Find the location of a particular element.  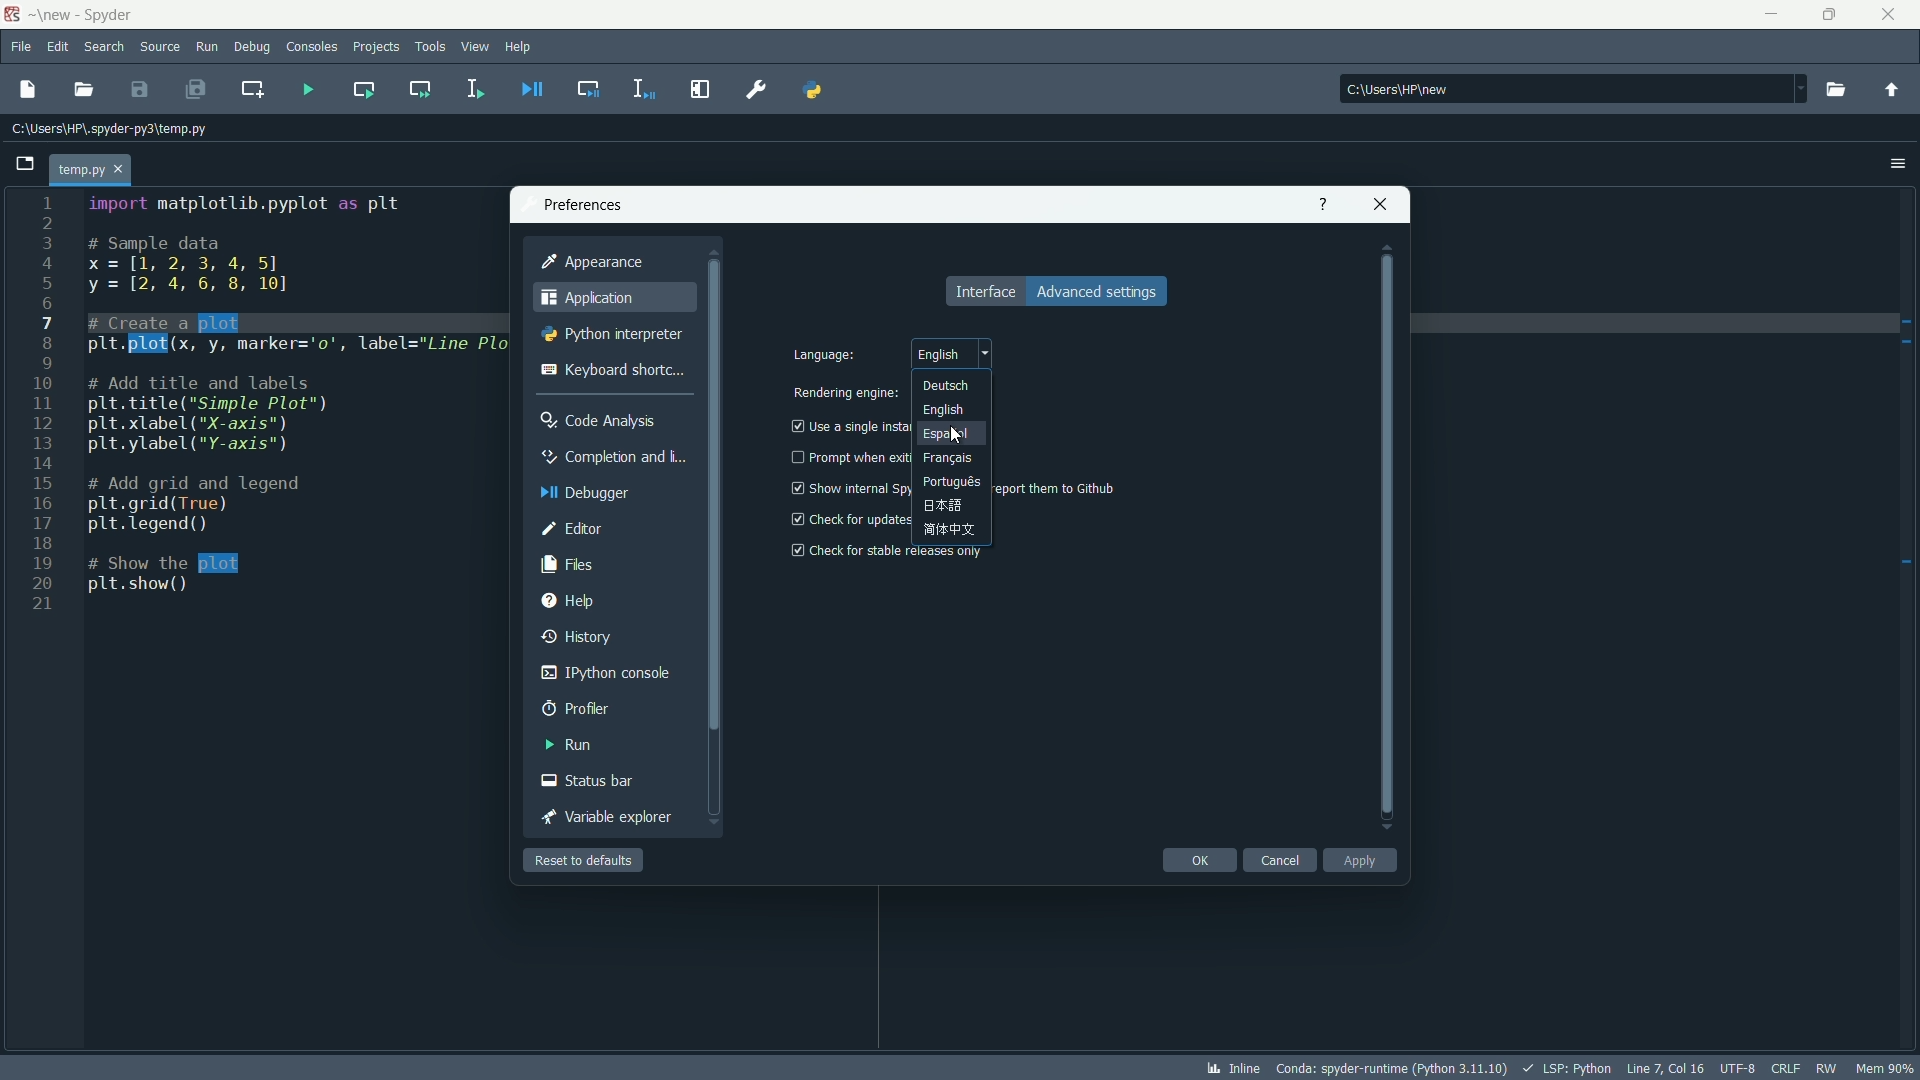

maximize is located at coordinates (1832, 15).